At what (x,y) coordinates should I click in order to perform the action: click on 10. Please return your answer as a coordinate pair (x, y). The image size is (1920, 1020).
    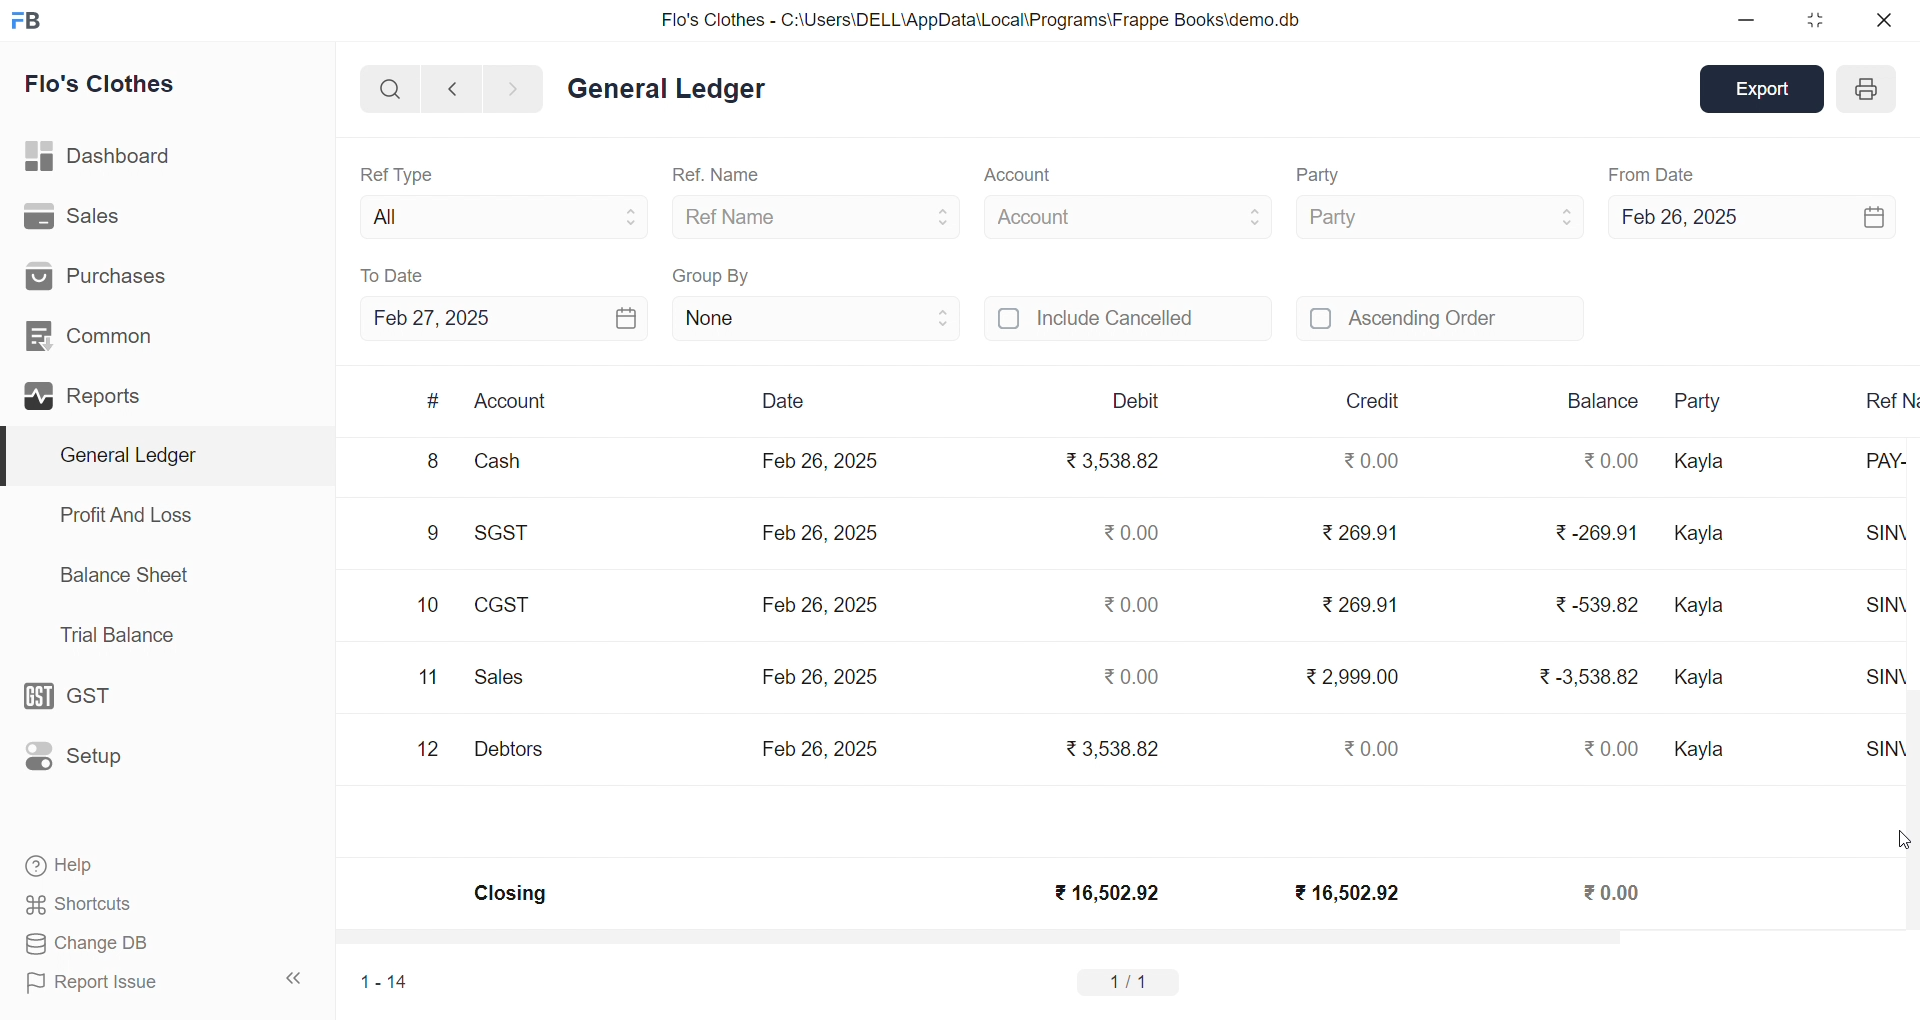
    Looking at the image, I should click on (428, 606).